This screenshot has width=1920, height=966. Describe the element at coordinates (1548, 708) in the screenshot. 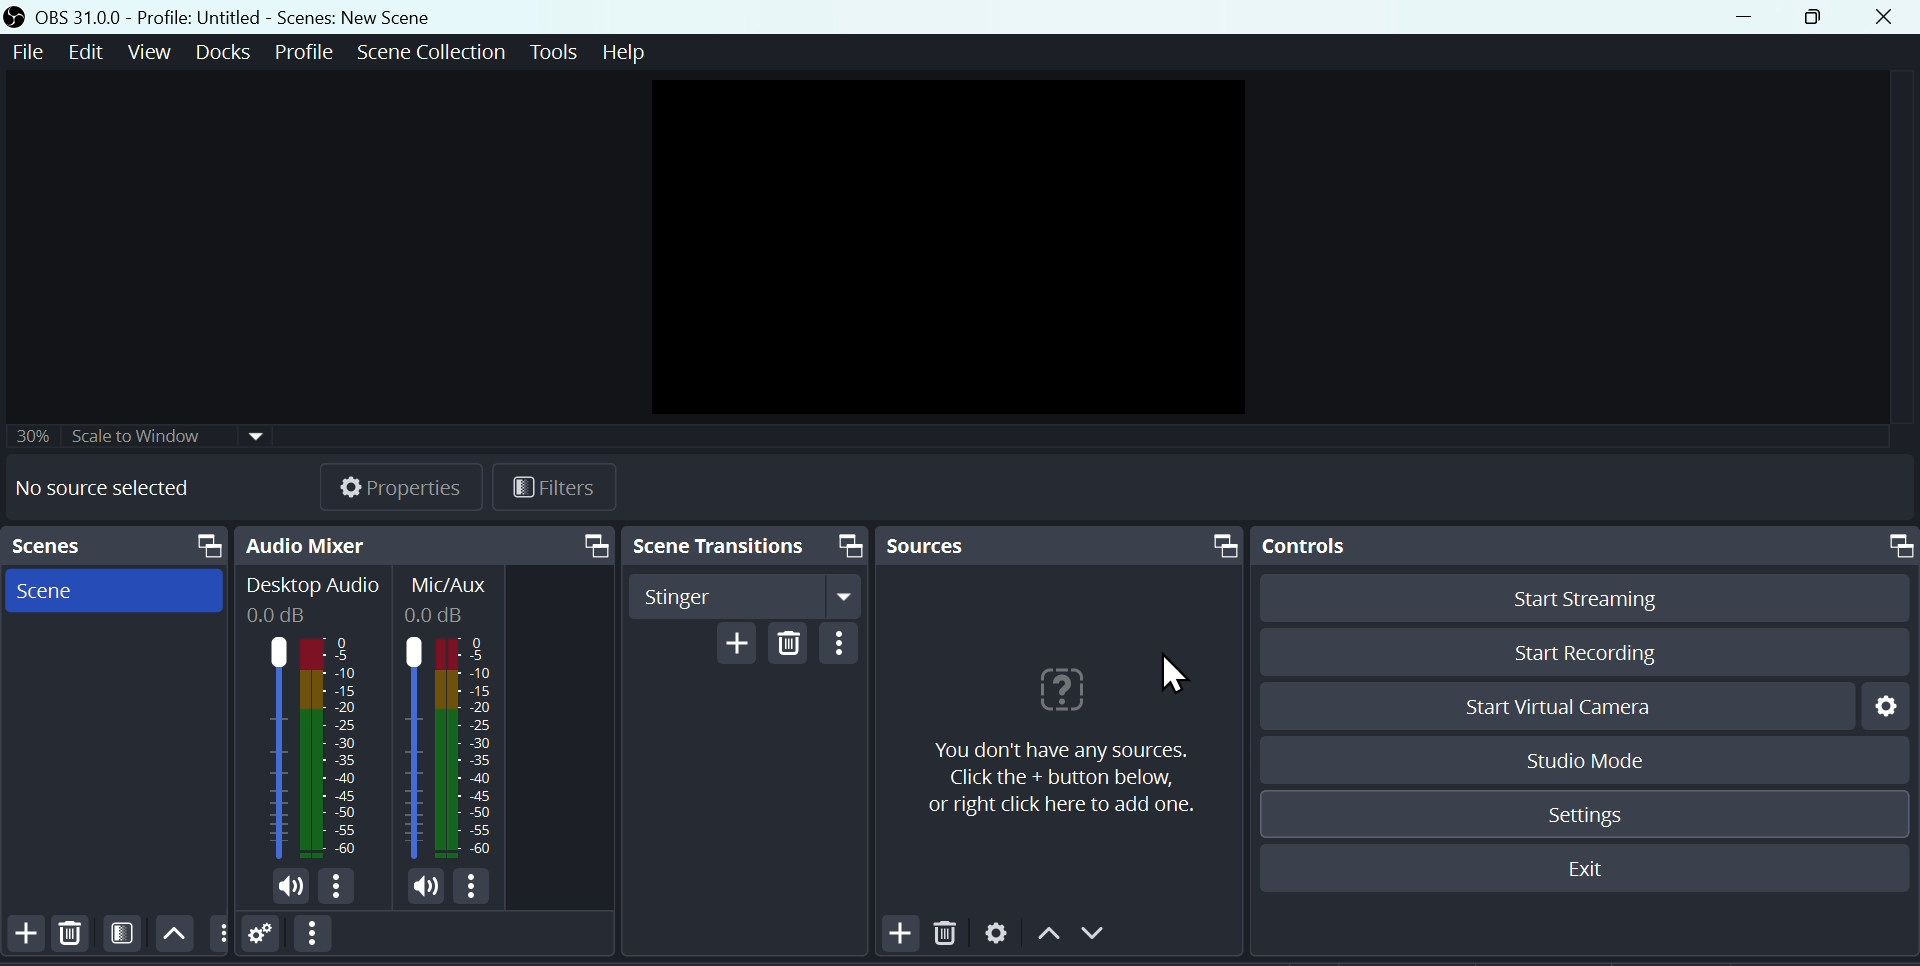

I see `Start Virtual Camera` at that location.